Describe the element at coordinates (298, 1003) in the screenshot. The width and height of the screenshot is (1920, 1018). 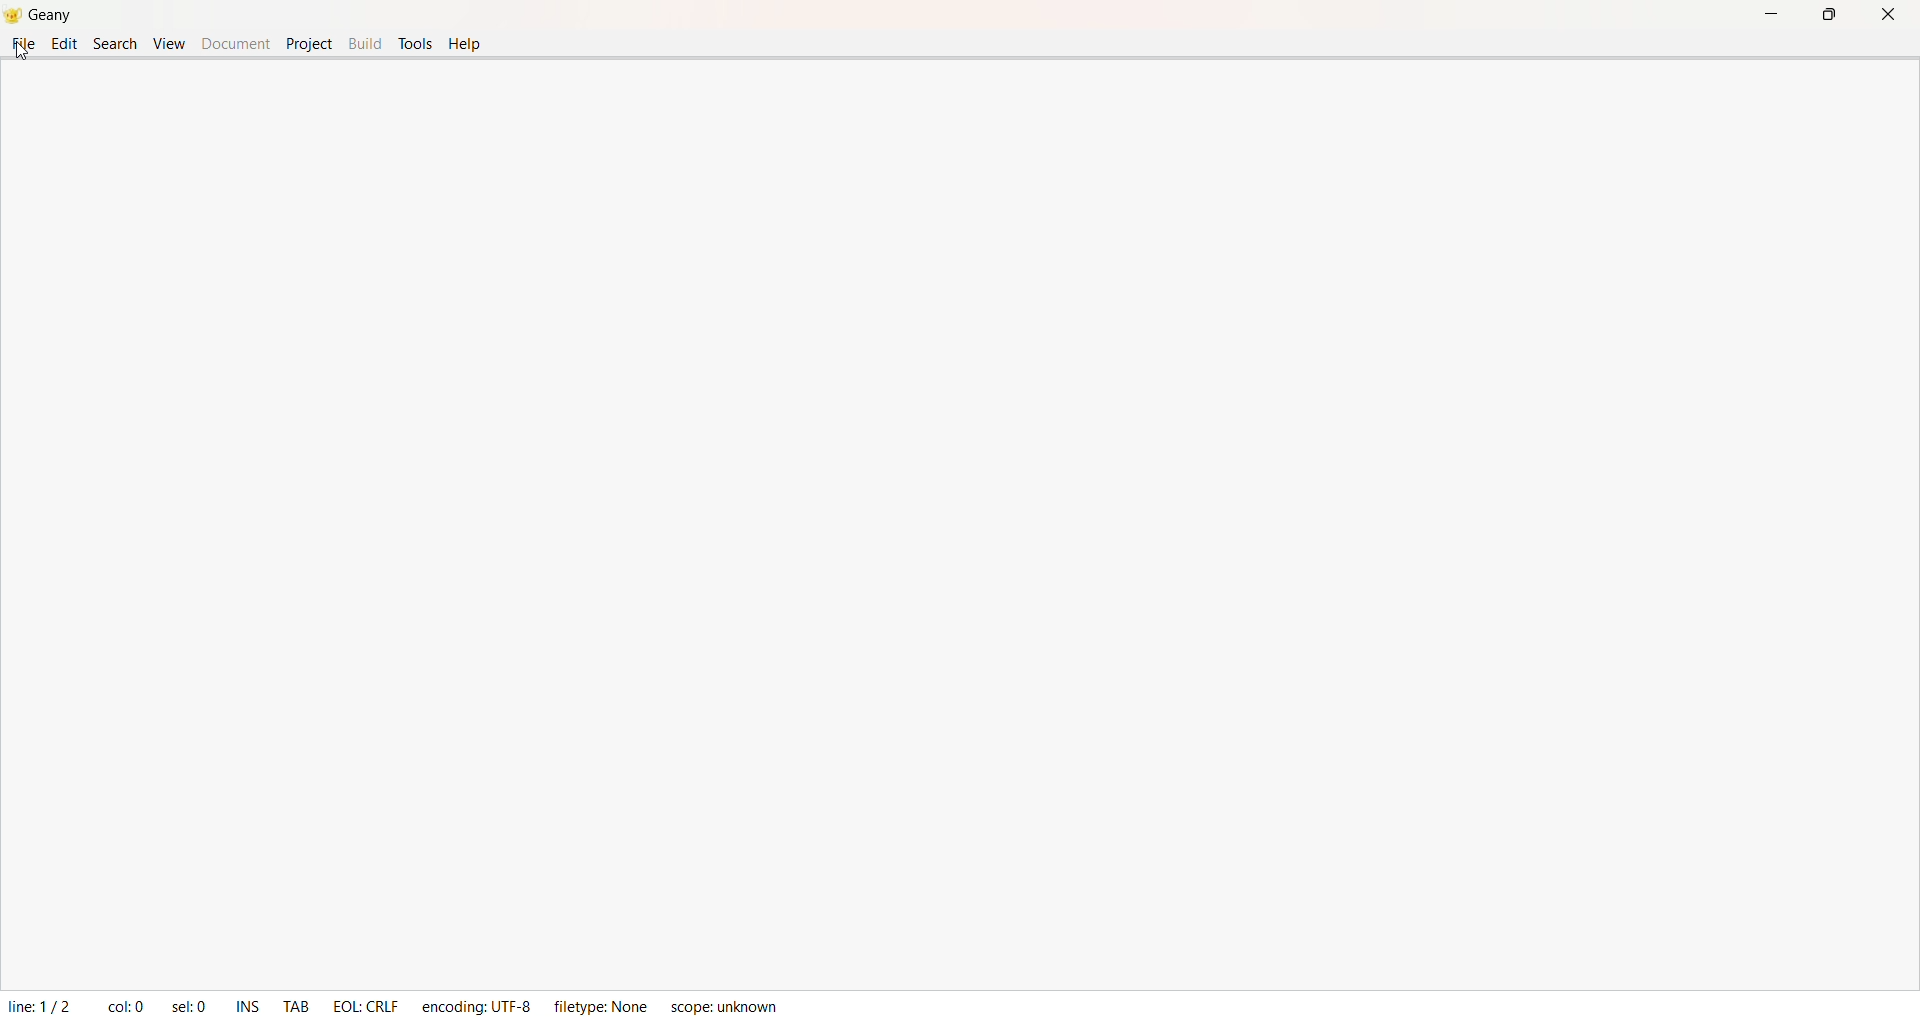
I see `TAB` at that location.